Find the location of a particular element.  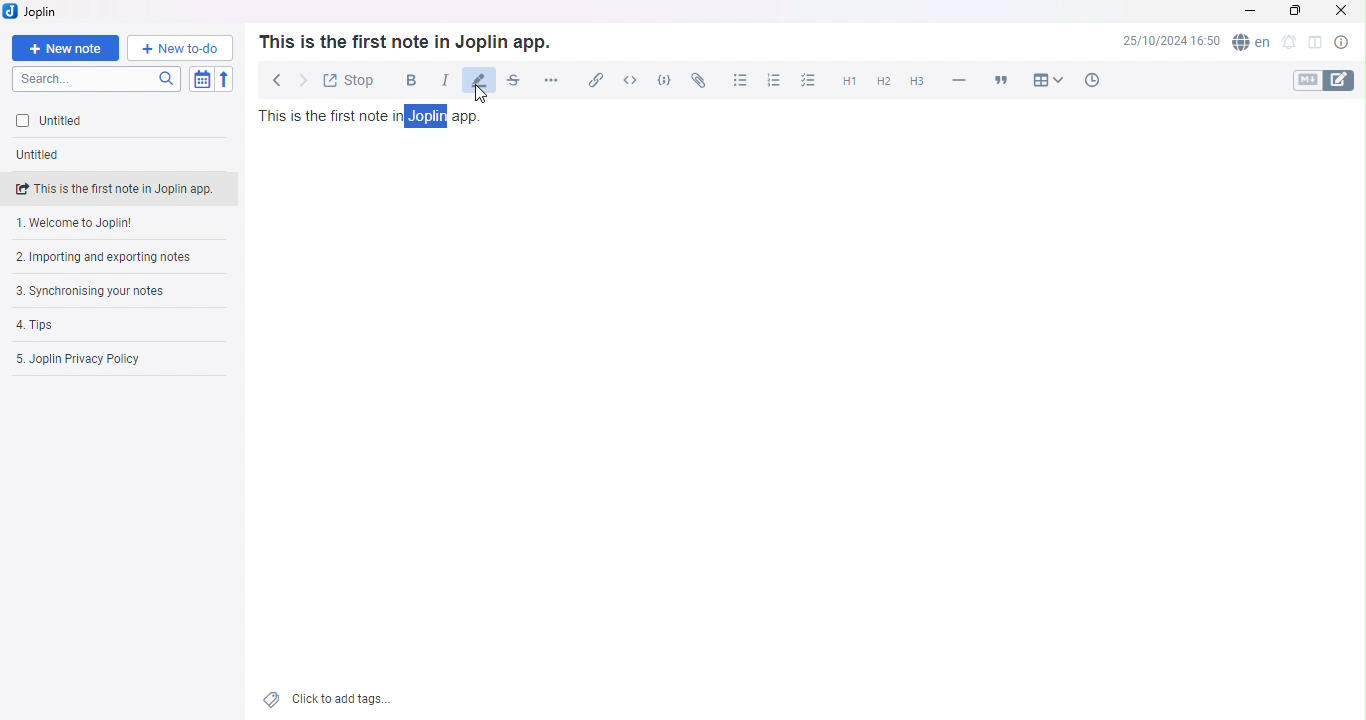

Reverse Sort order is located at coordinates (225, 80).